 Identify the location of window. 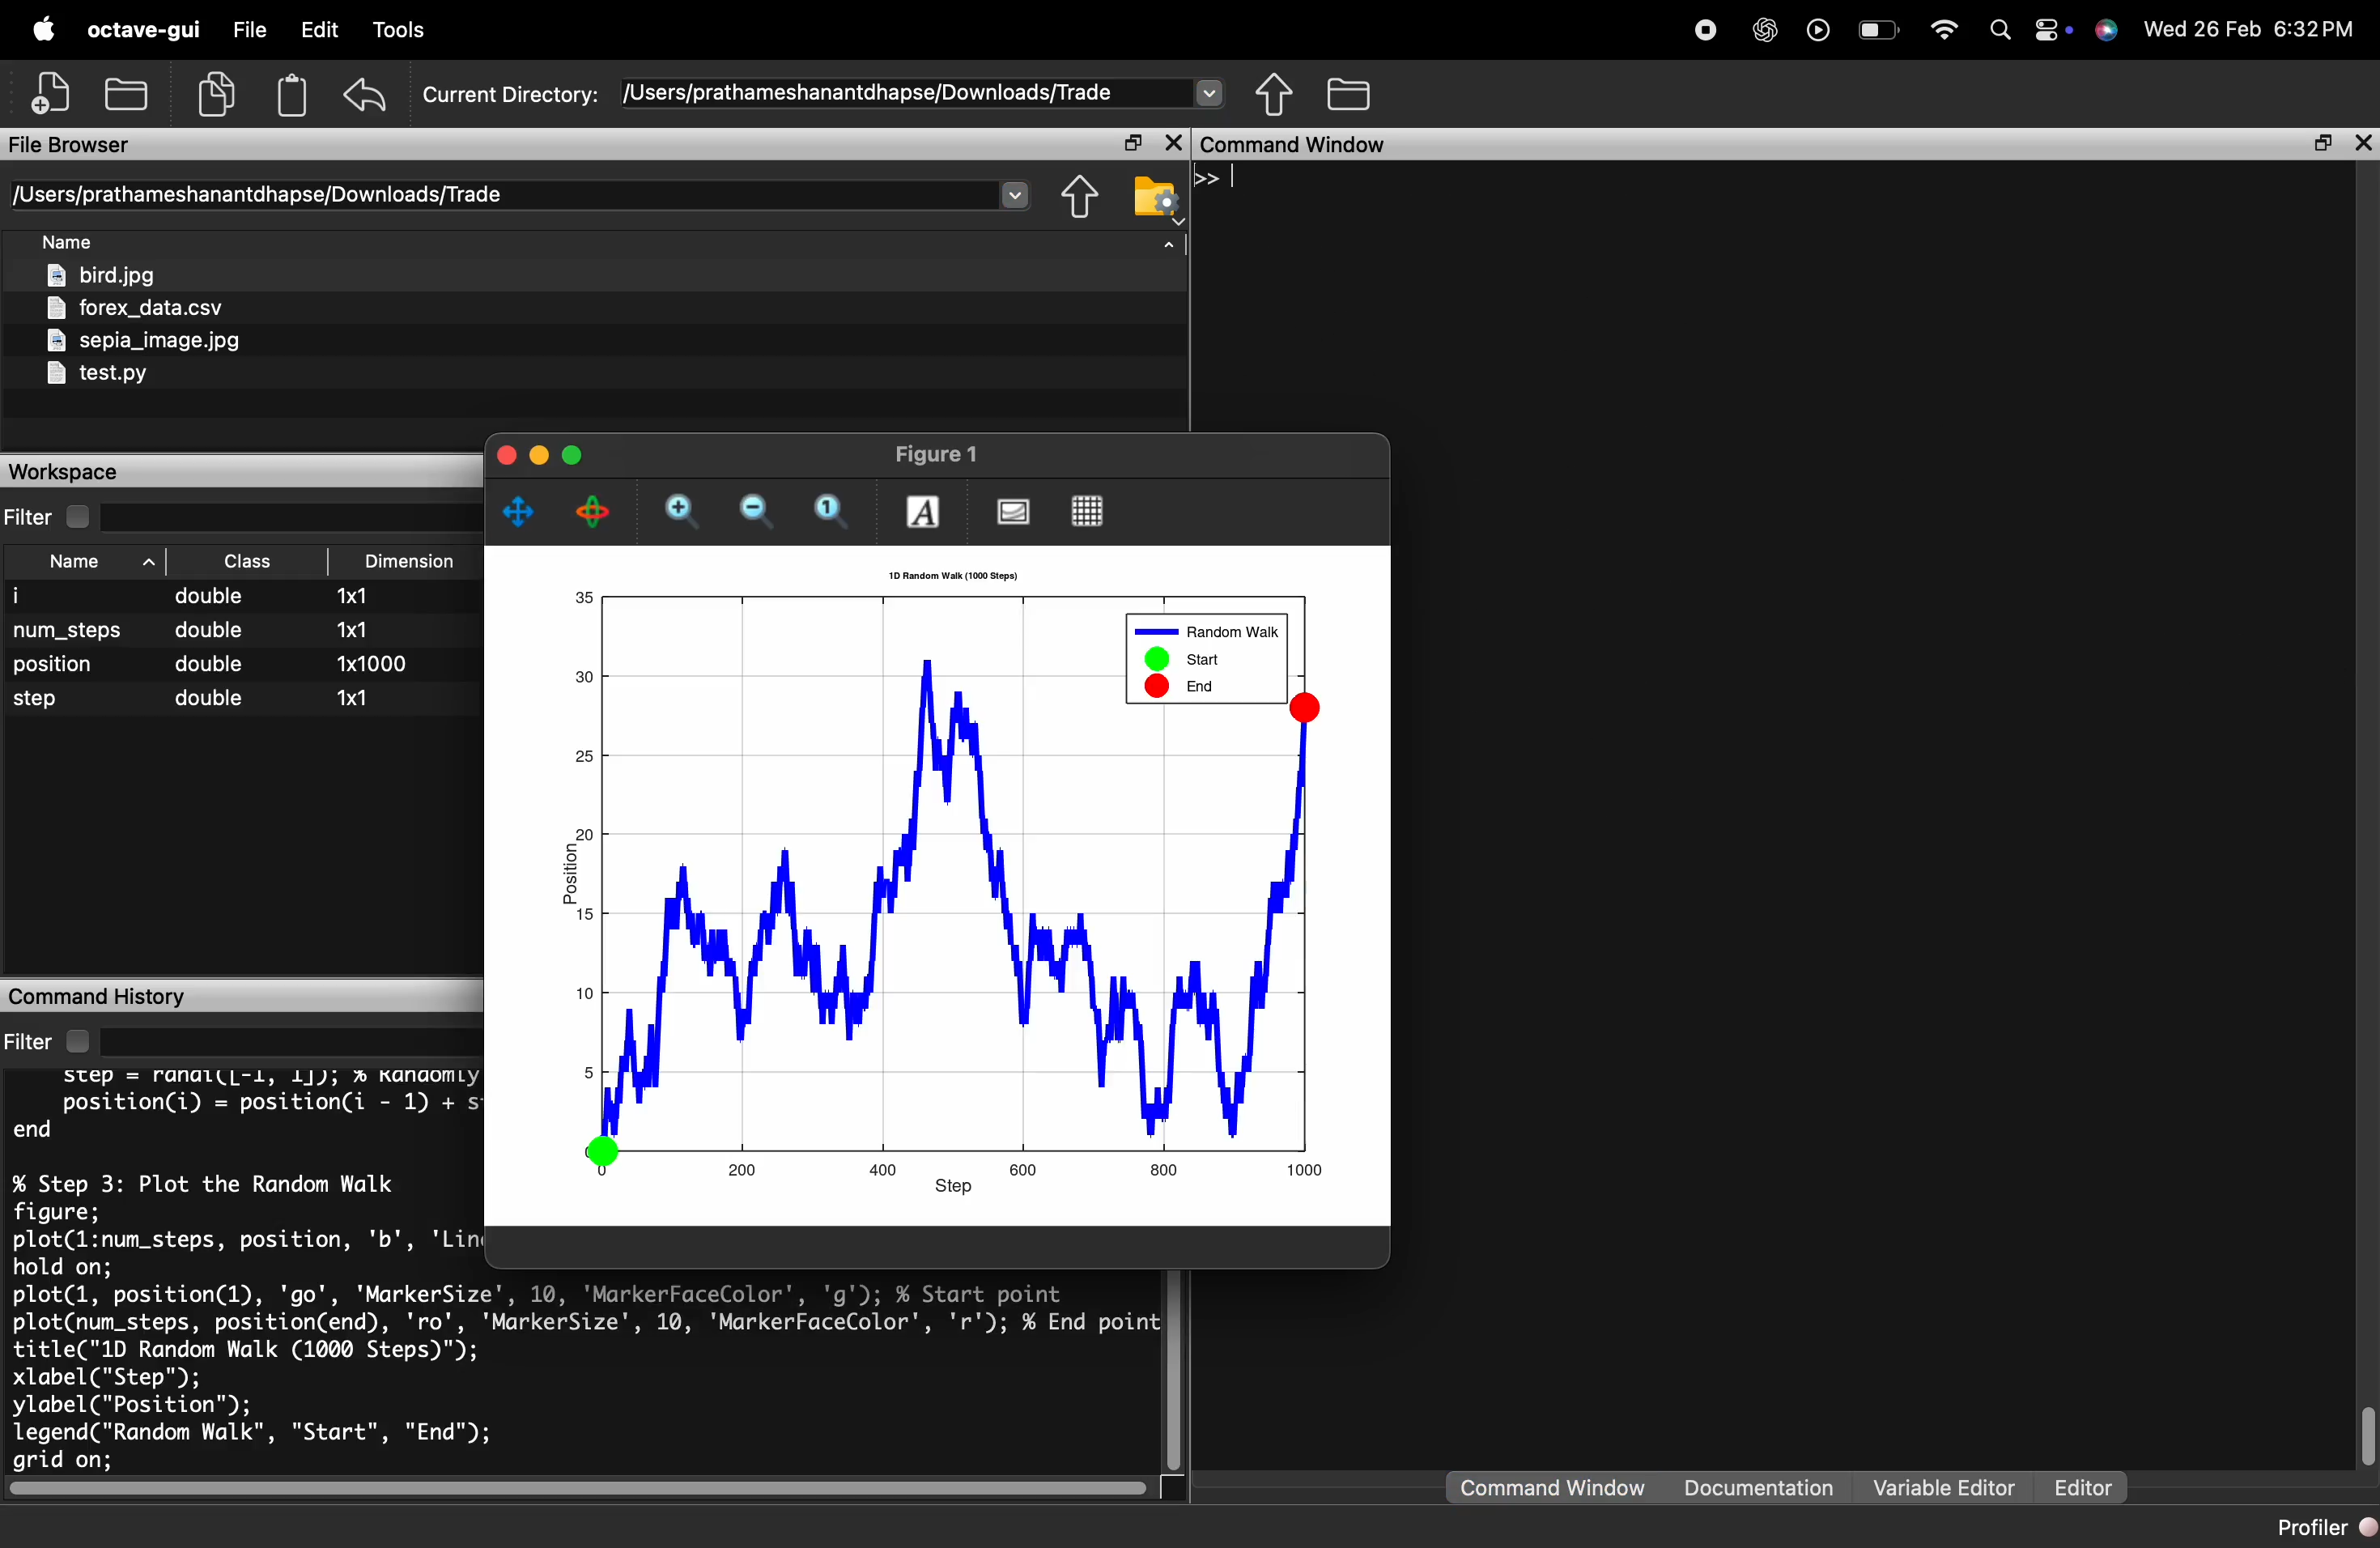
(596, 31).